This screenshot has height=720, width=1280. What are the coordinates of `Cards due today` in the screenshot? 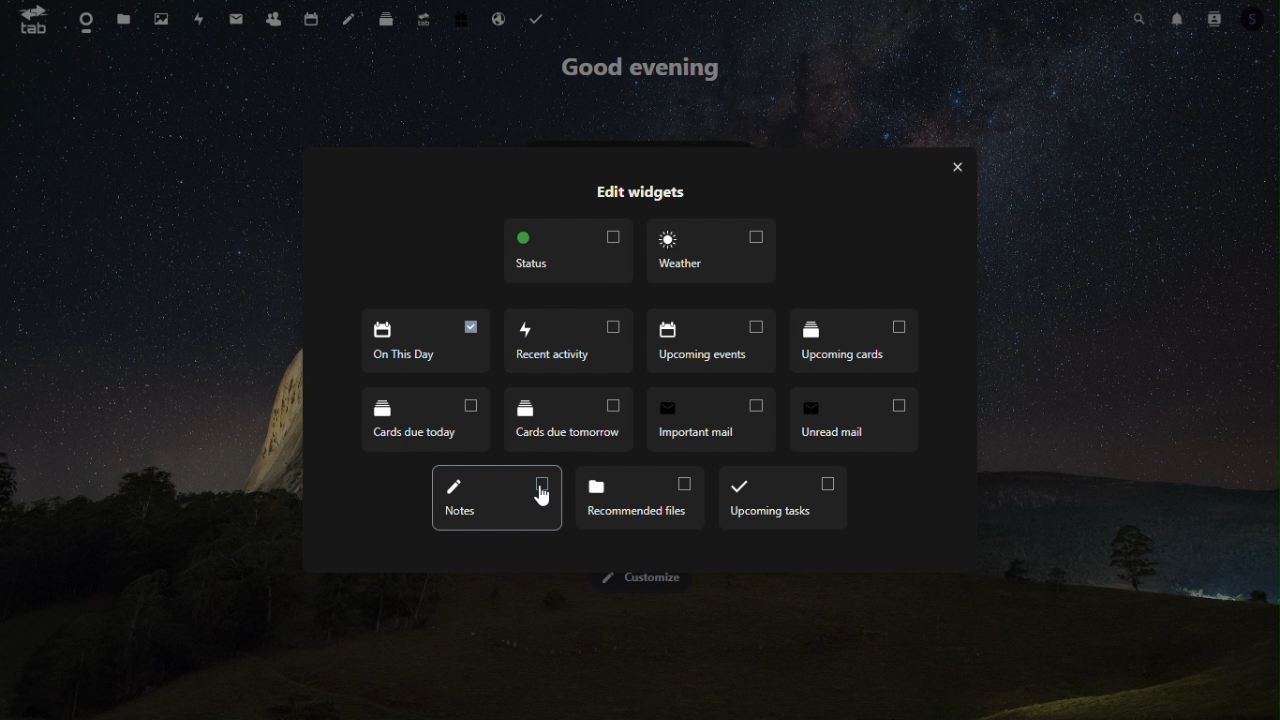 It's located at (851, 339).